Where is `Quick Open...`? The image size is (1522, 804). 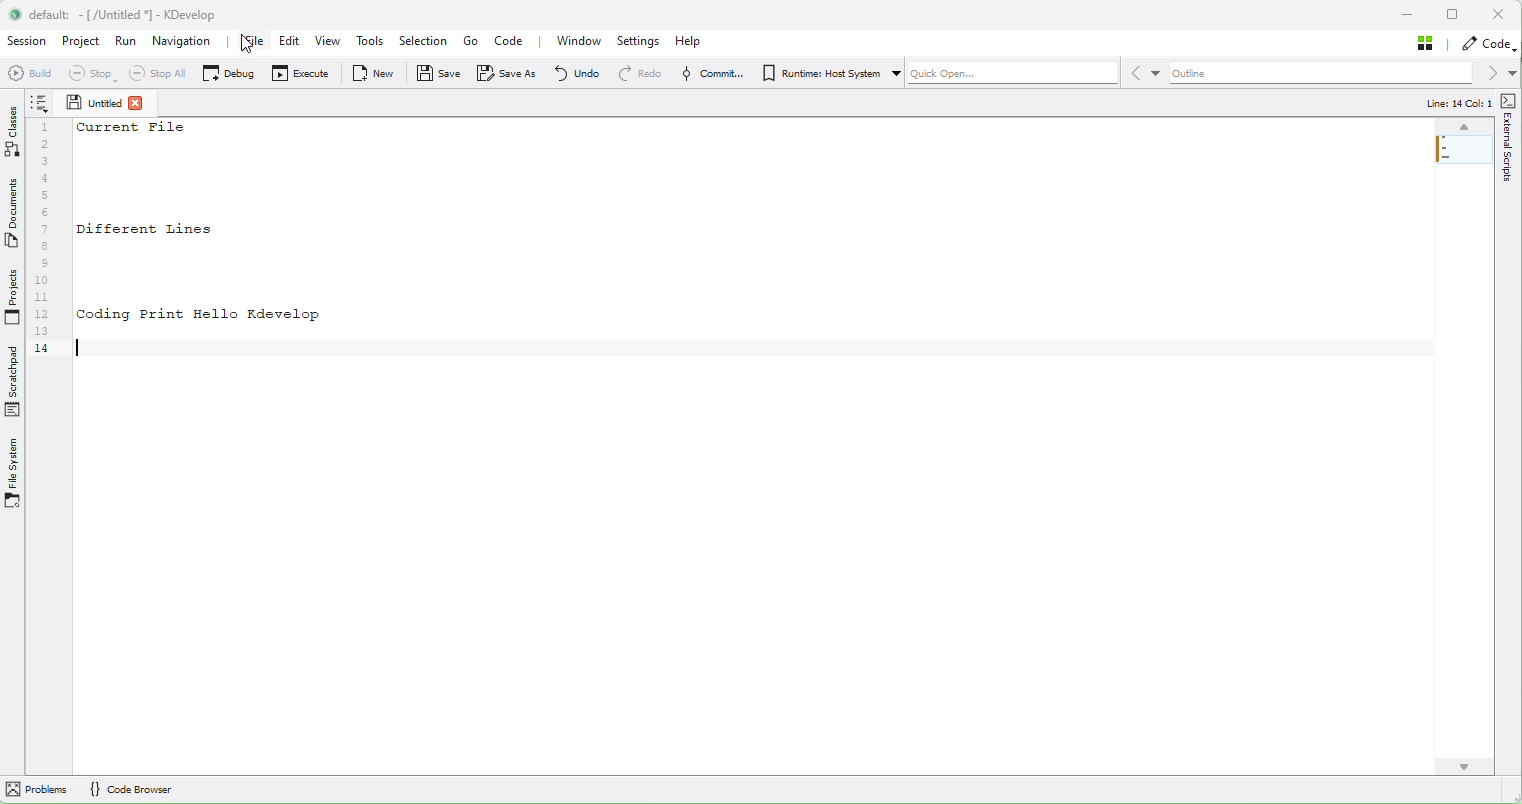 Quick Open... is located at coordinates (1037, 72).